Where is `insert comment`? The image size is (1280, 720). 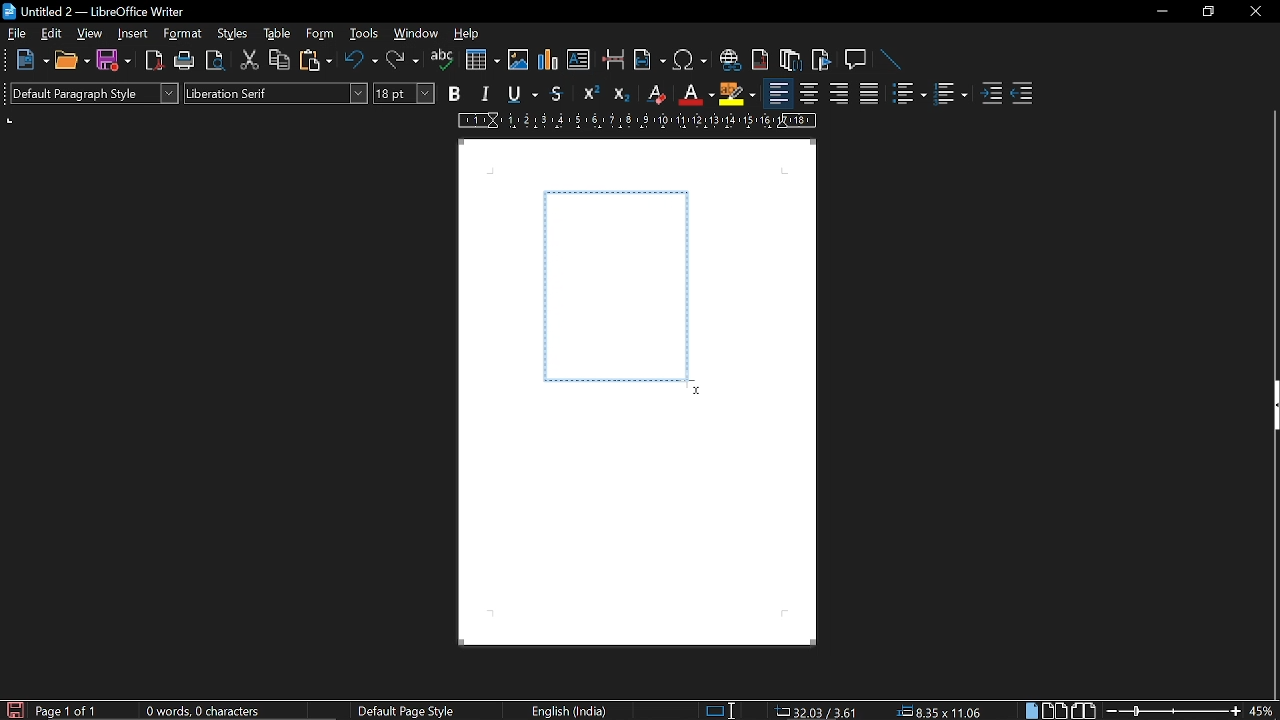
insert comment is located at coordinates (856, 59).